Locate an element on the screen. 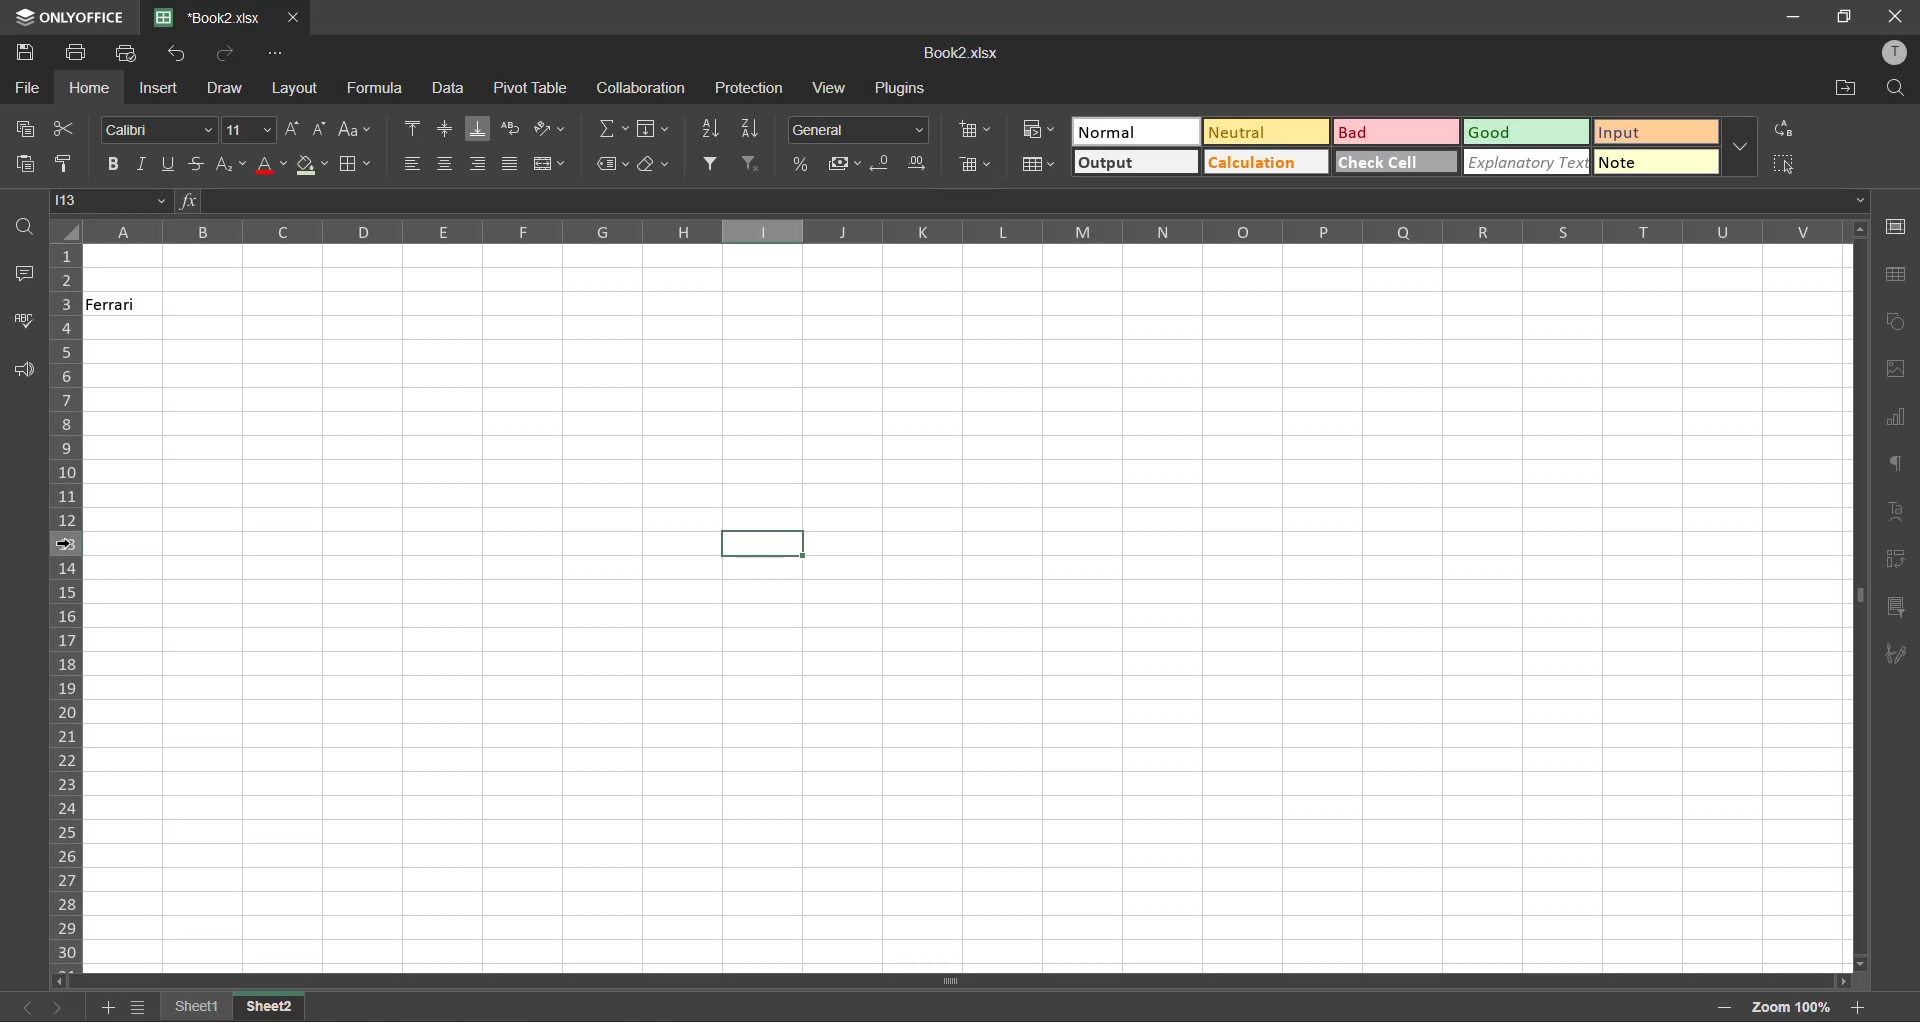 The width and height of the screenshot is (1920, 1022). redo is located at coordinates (228, 54).